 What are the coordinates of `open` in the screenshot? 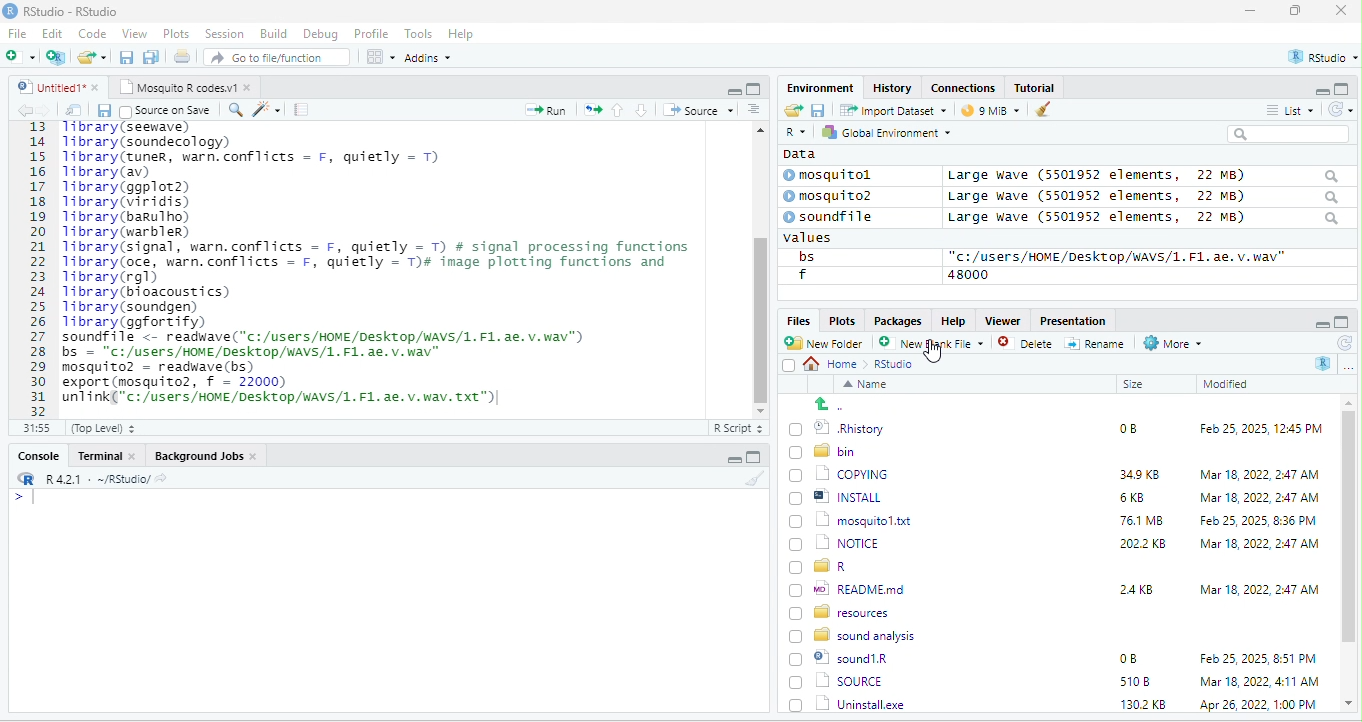 It's located at (593, 108).